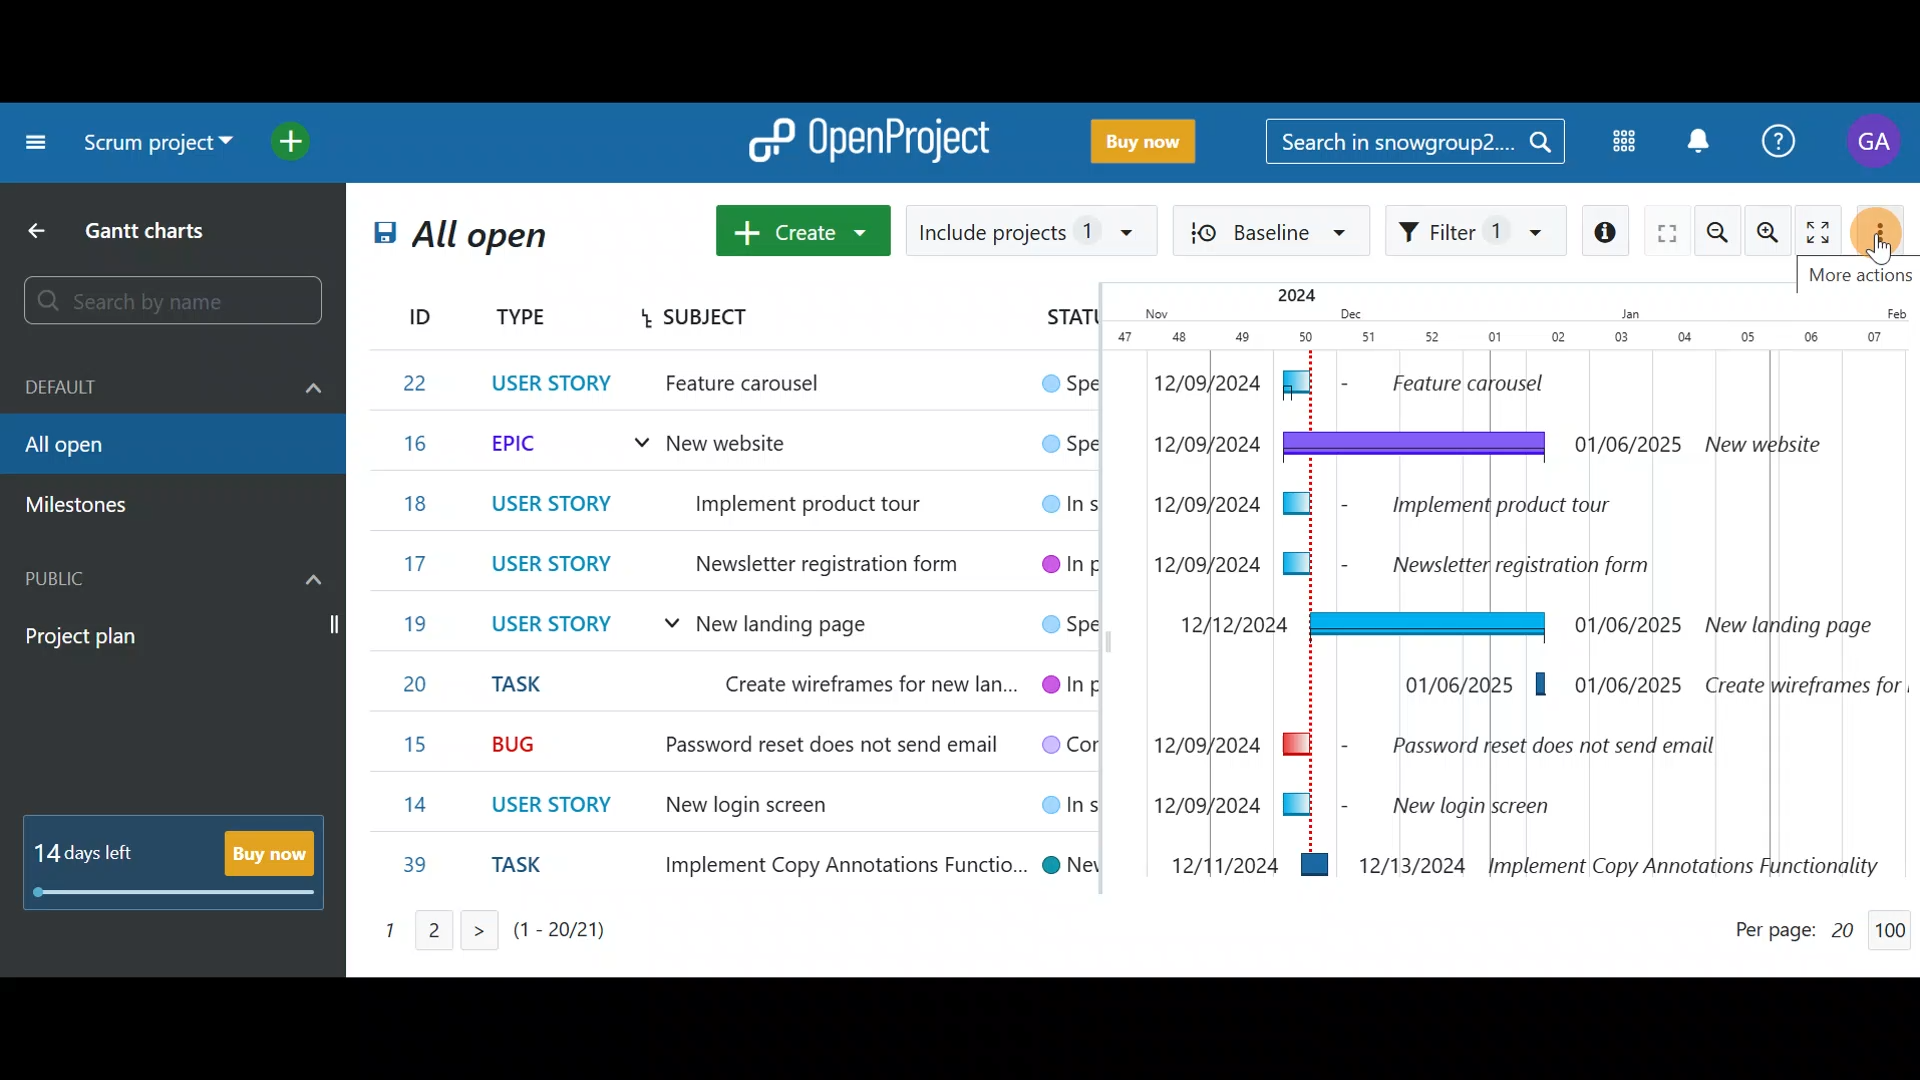 The height and width of the screenshot is (1080, 1920). I want to click on Newsletter registration form, so click(827, 561).